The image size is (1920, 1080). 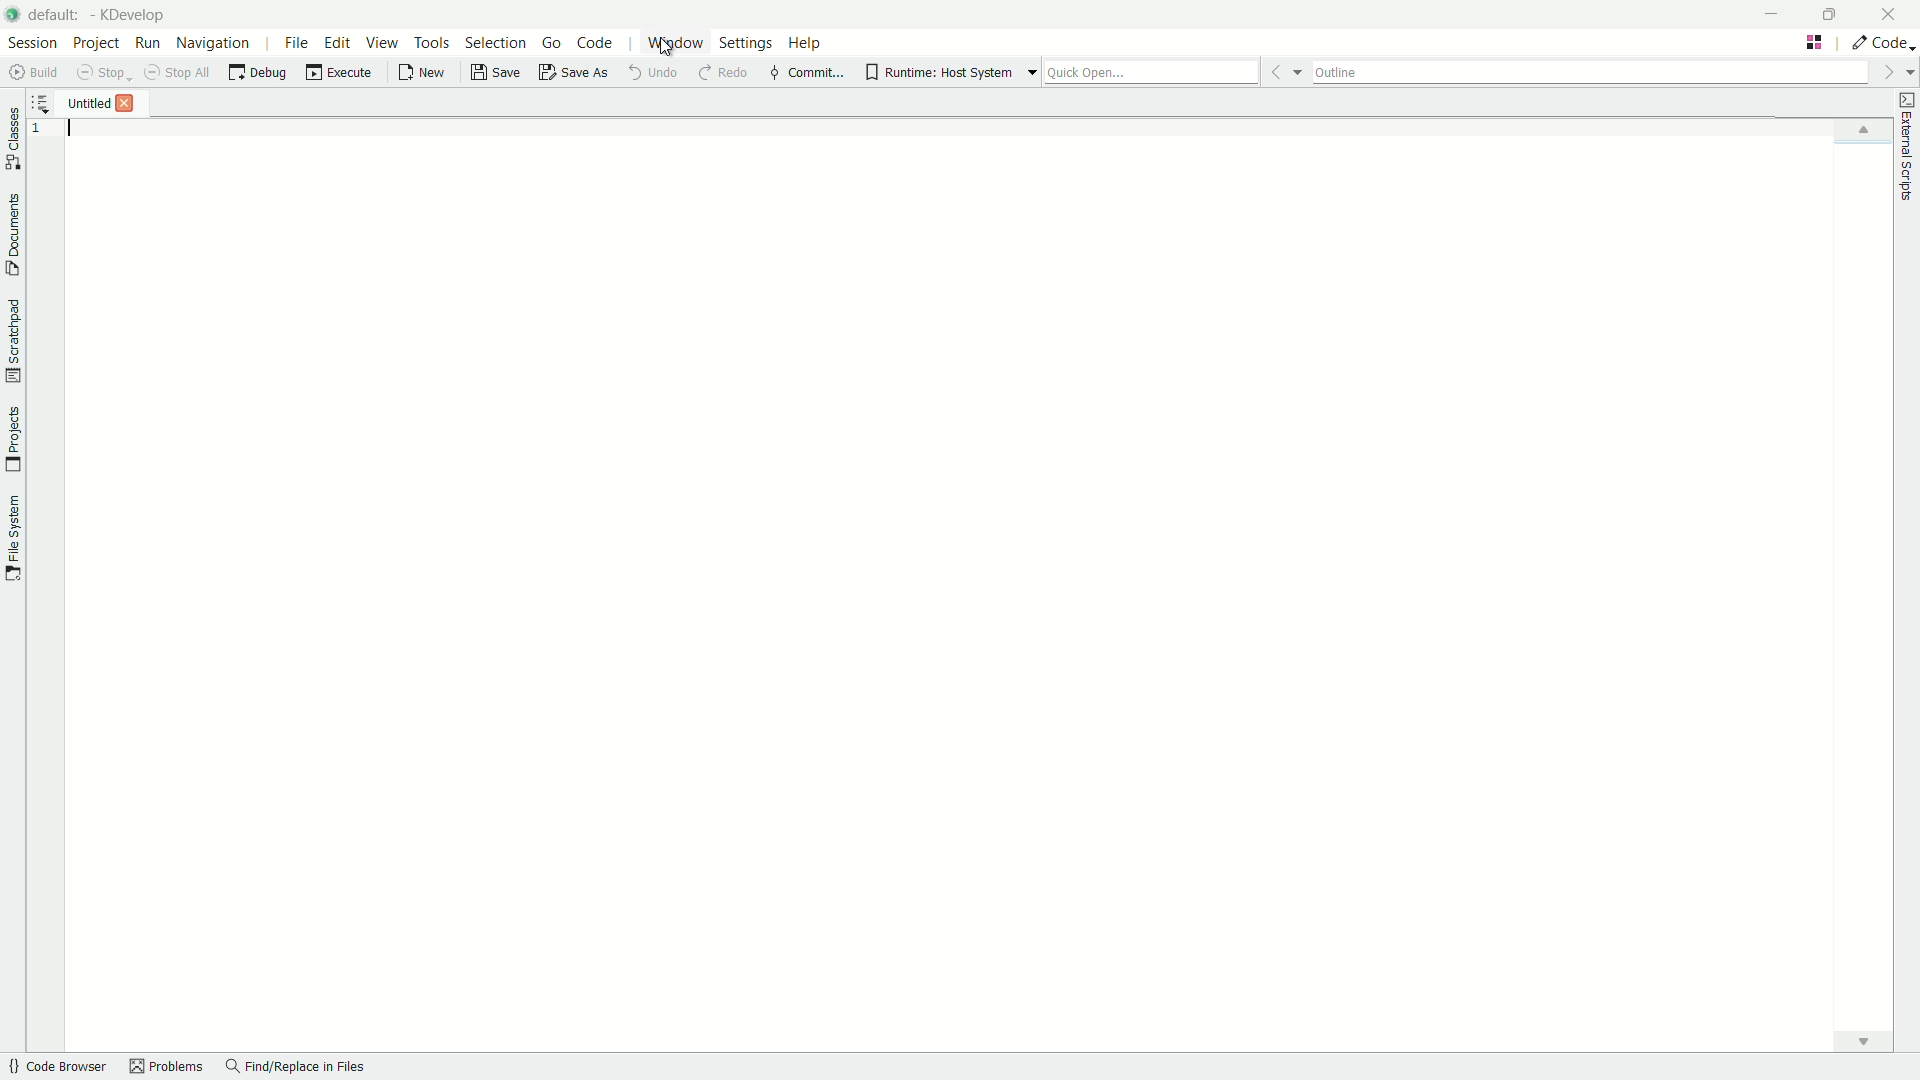 What do you see at coordinates (341, 43) in the screenshot?
I see `edit menu` at bounding box center [341, 43].